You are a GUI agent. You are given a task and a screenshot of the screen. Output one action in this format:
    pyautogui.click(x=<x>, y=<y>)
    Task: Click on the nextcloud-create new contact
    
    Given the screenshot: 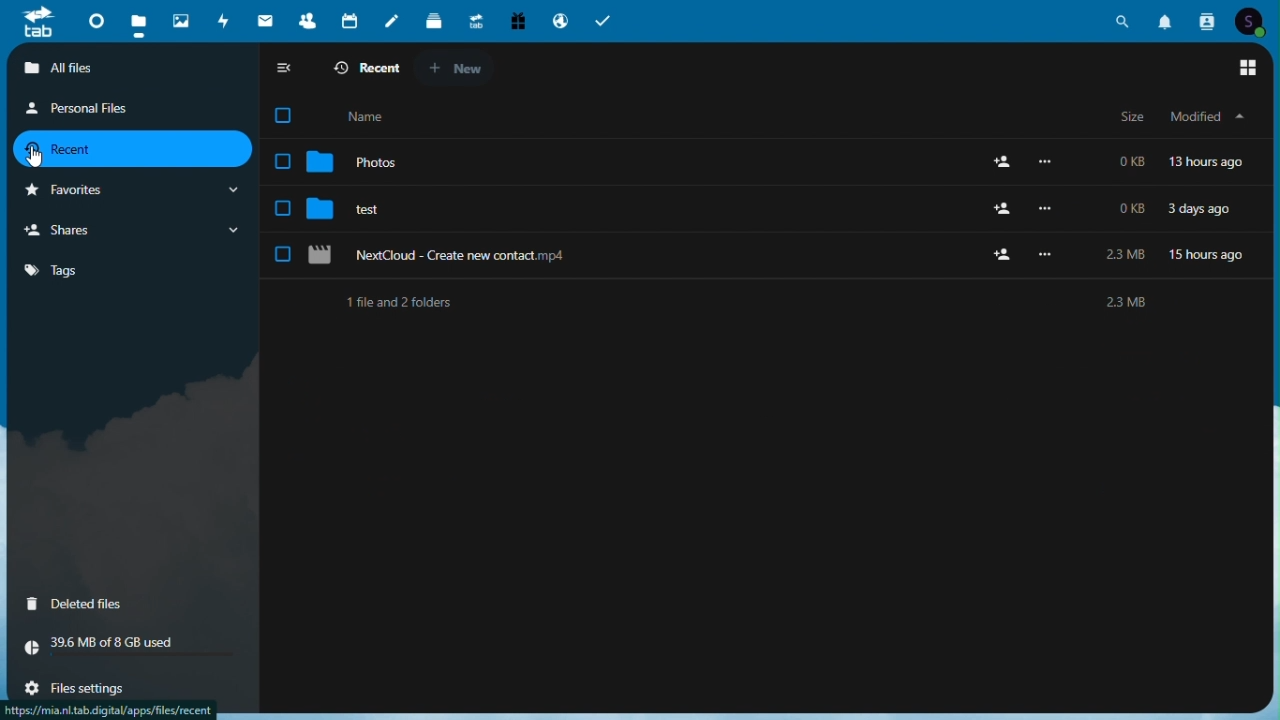 What is the action you would take?
    pyautogui.click(x=436, y=256)
    